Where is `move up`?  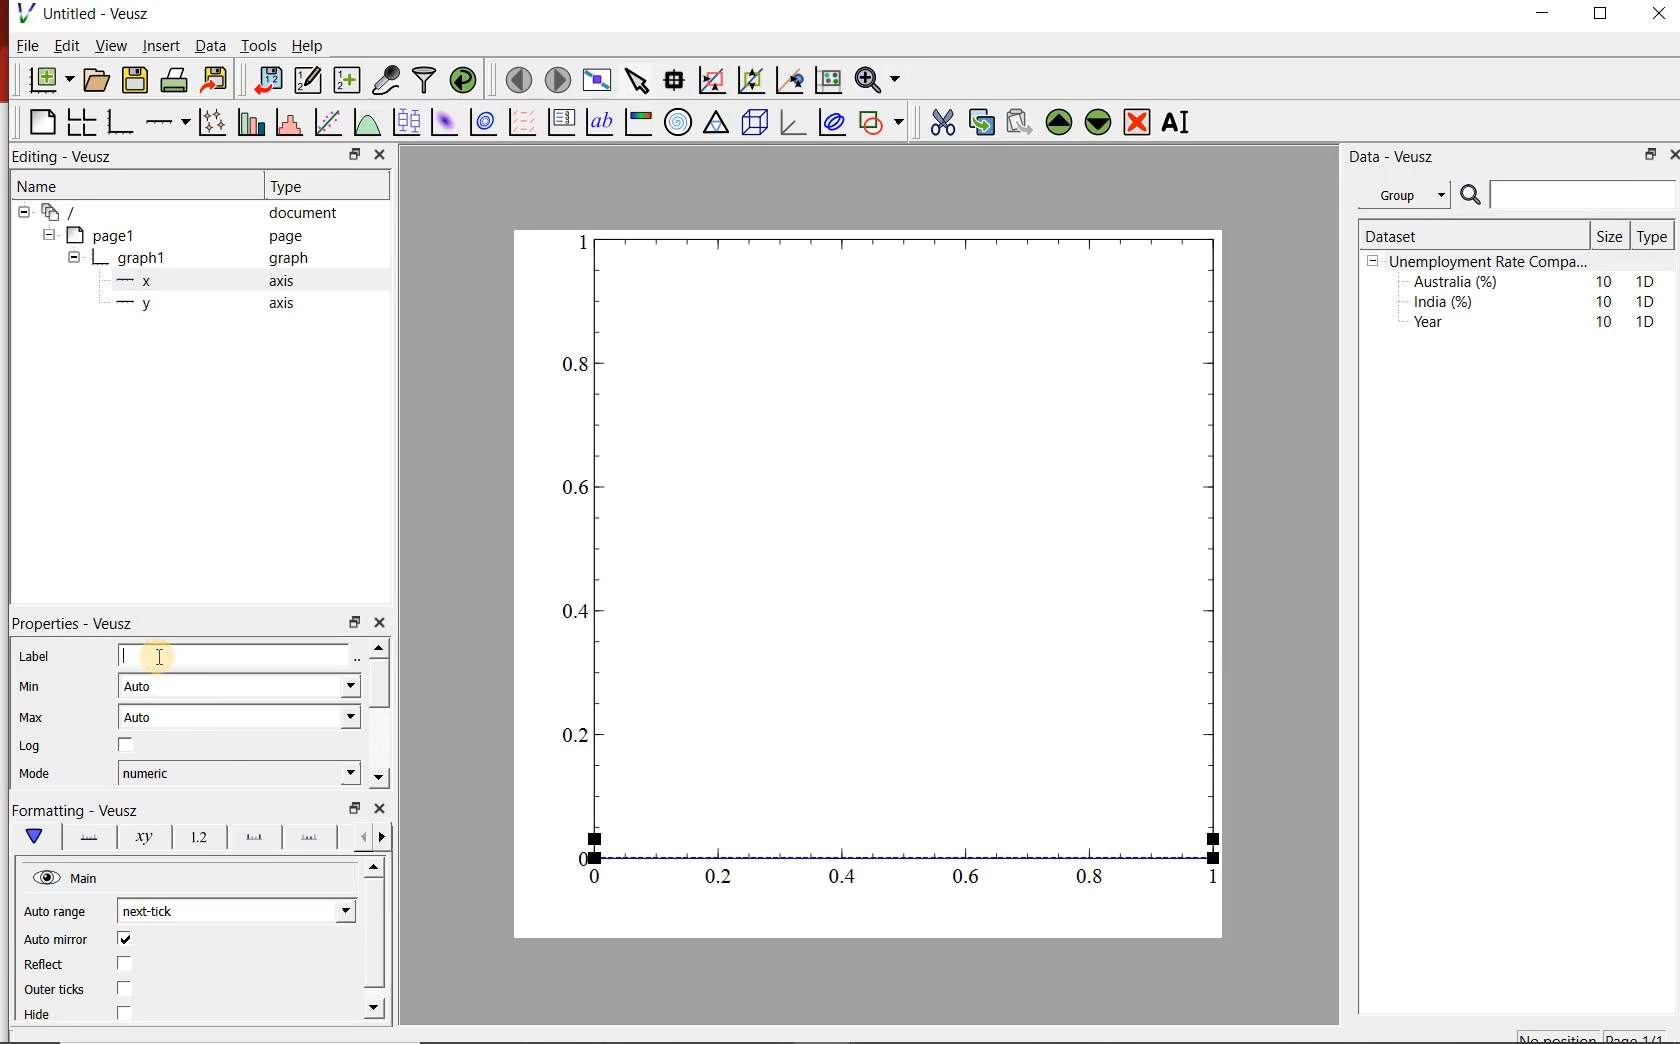 move up is located at coordinates (379, 647).